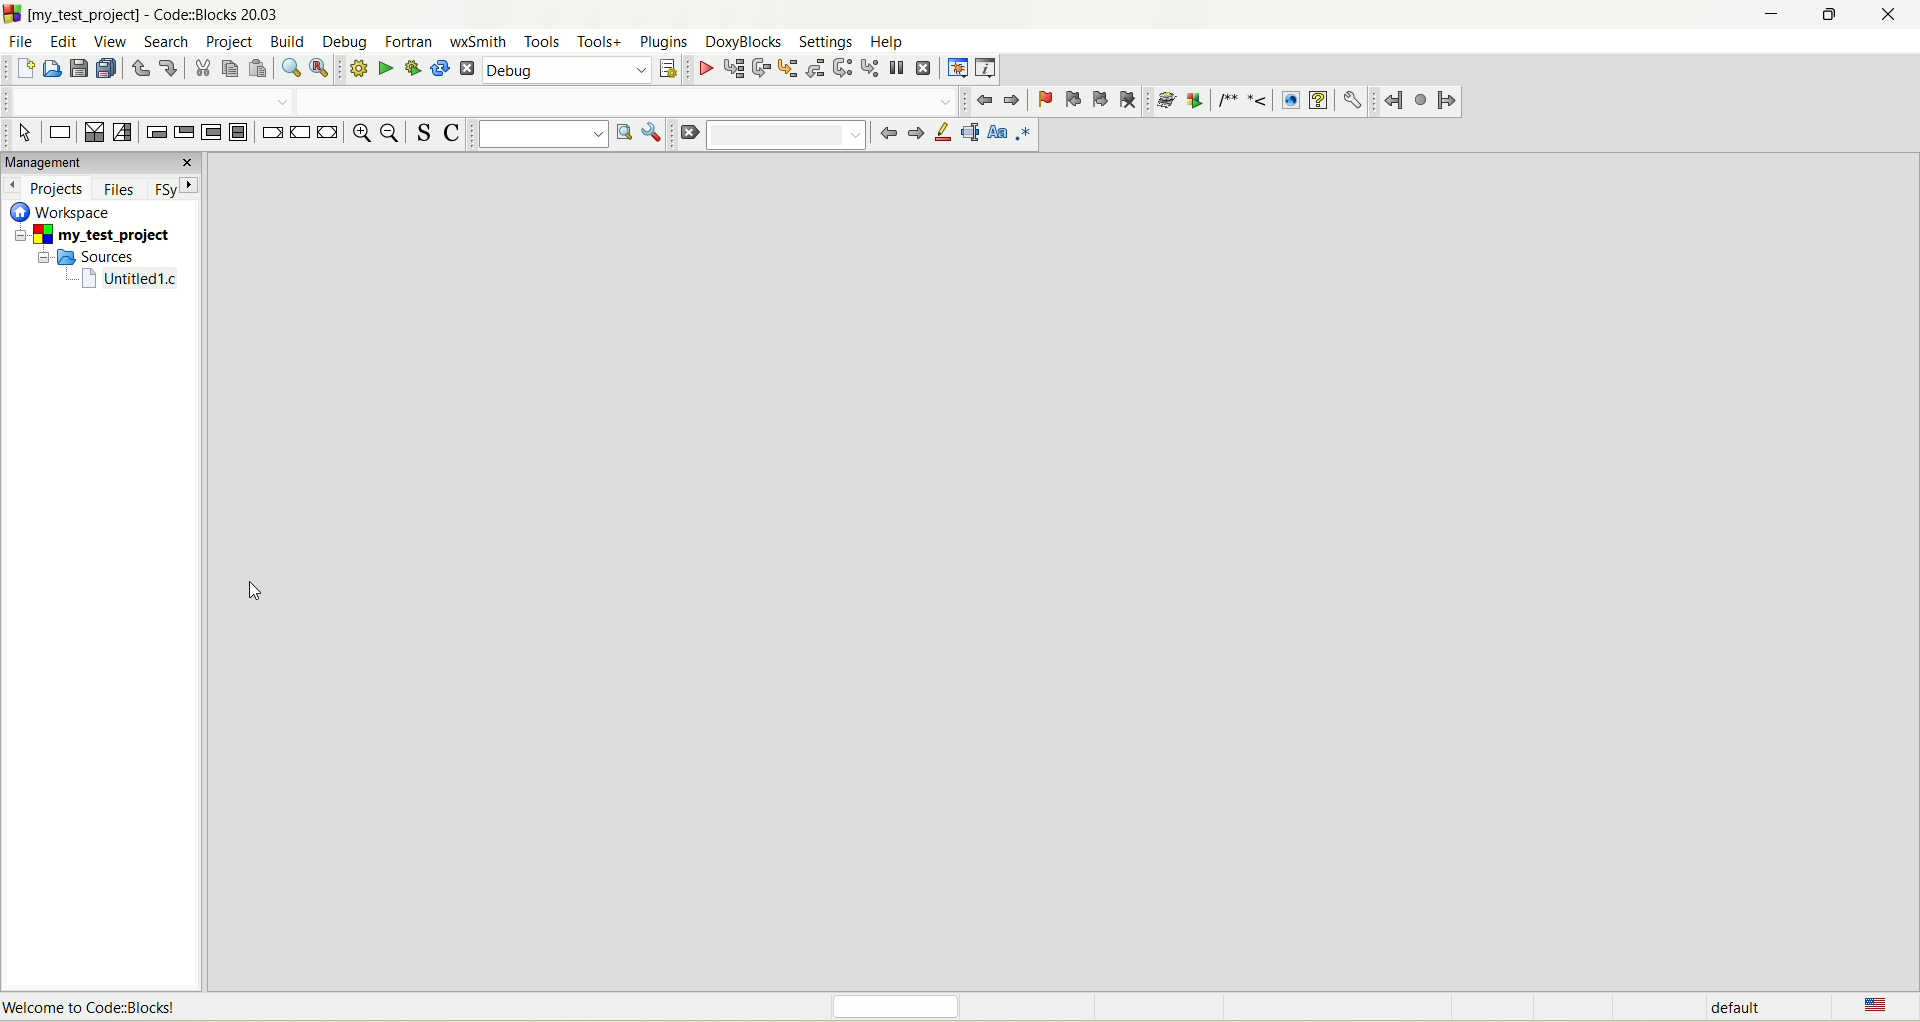 This screenshot has height=1022, width=1920. What do you see at coordinates (93, 237) in the screenshot?
I see `project` at bounding box center [93, 237].